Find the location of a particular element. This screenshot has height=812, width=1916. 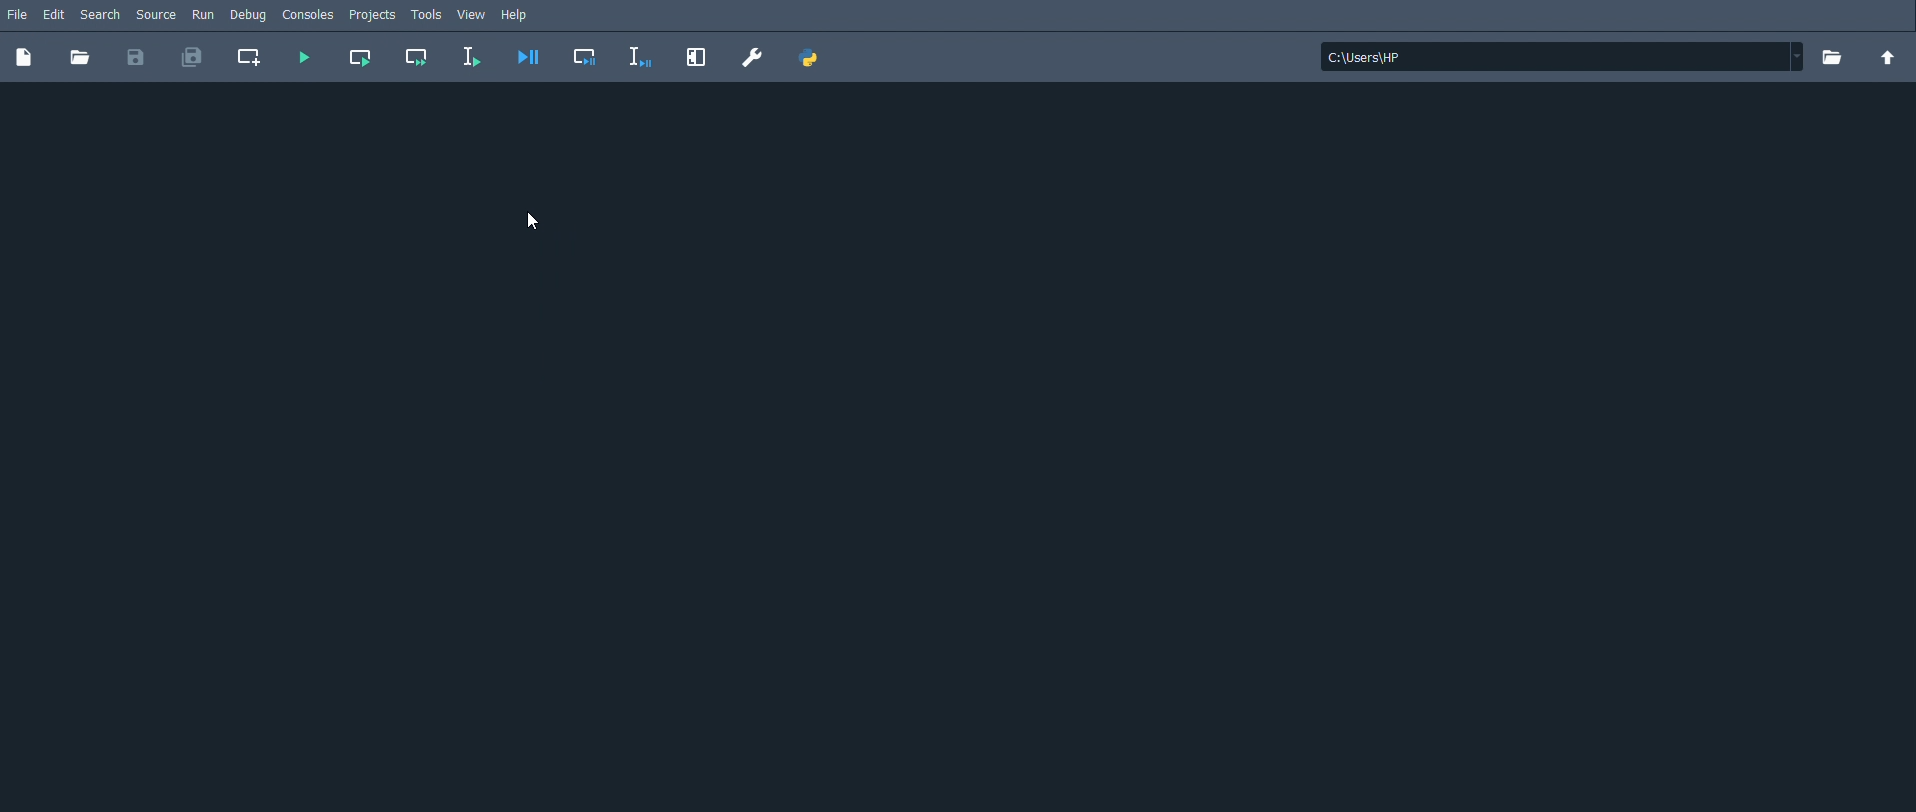

Change to parent directory is located at coordinates (1886, 57).